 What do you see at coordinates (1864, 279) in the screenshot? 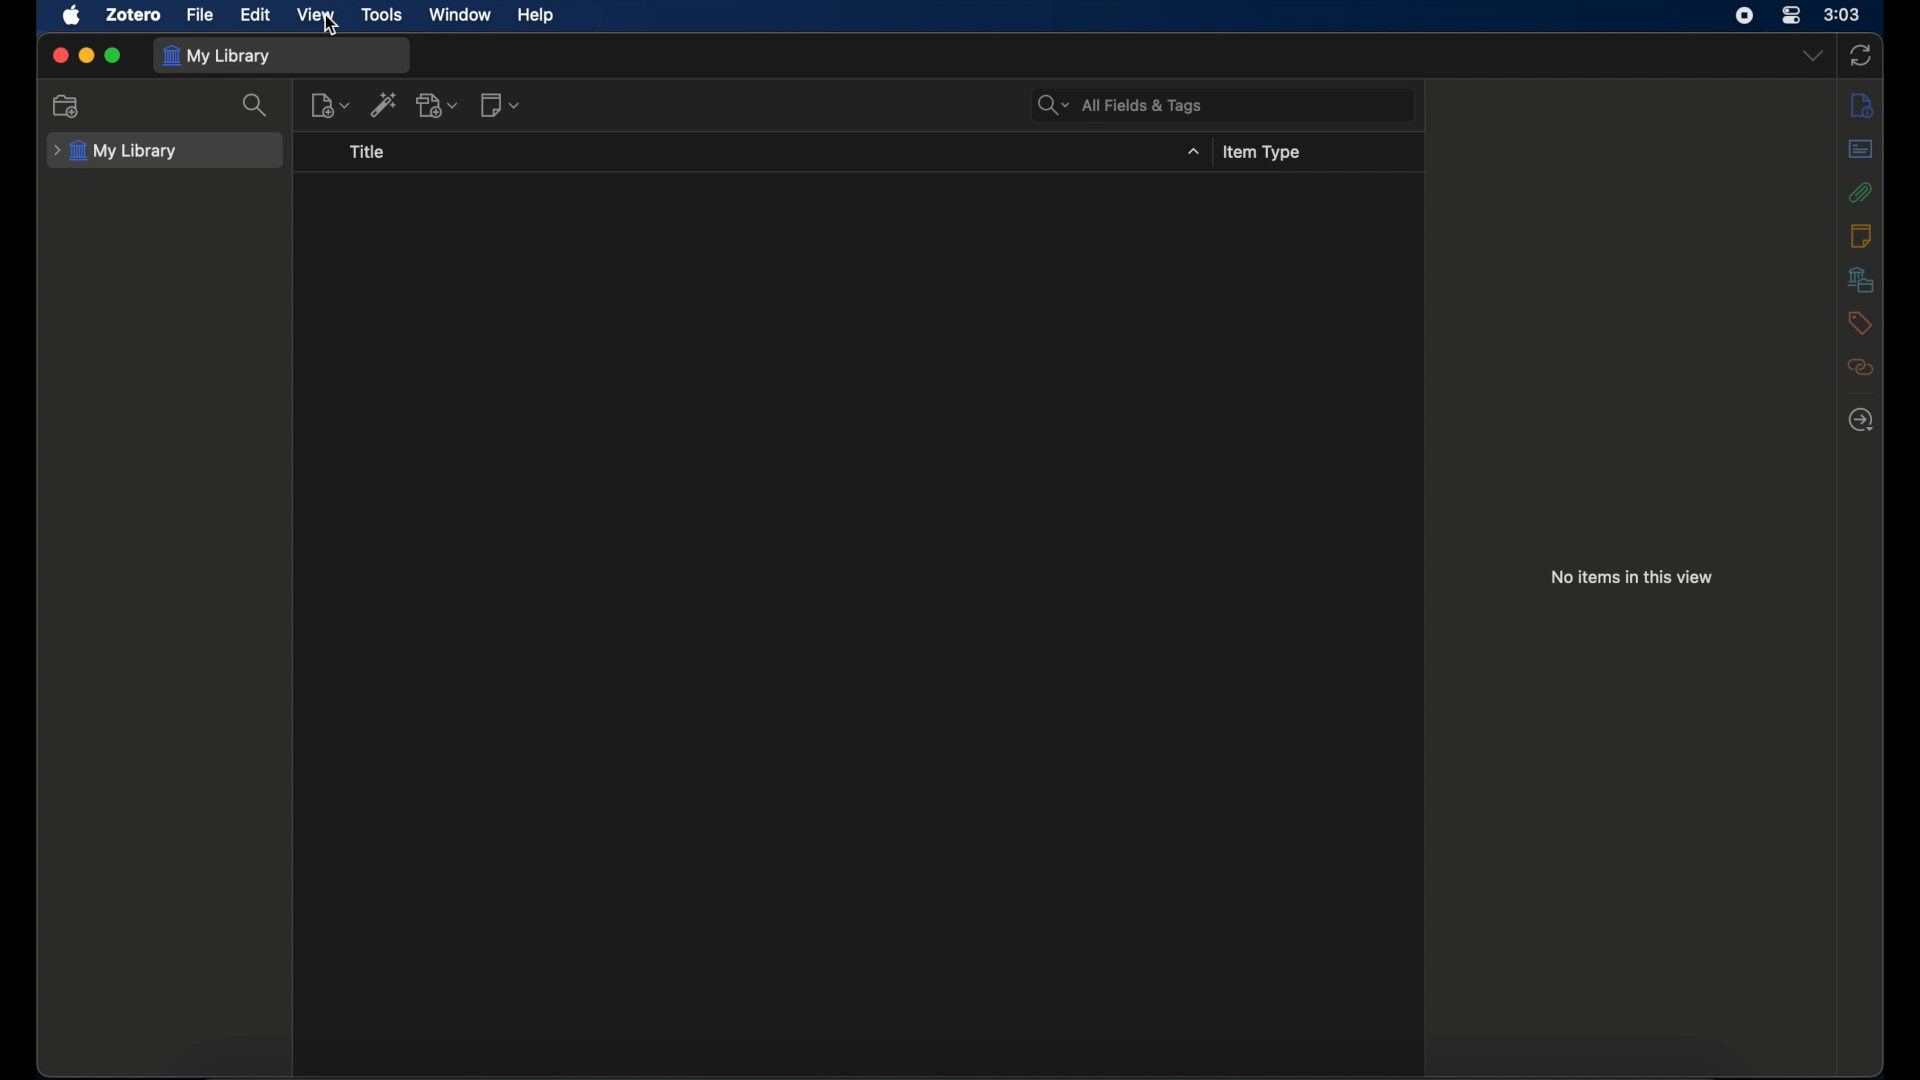
I see `libraries` at bounding box center [1864, 279].